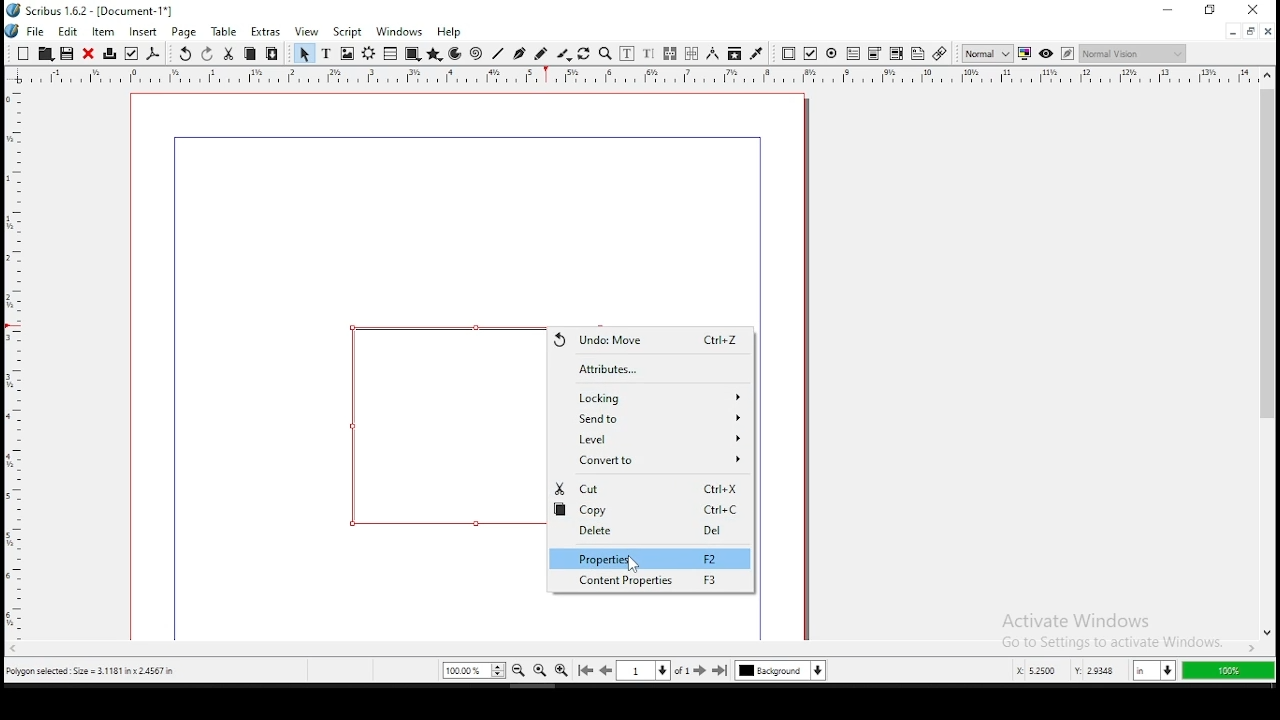  I want to click on pdf combo box, so click(896, 54).